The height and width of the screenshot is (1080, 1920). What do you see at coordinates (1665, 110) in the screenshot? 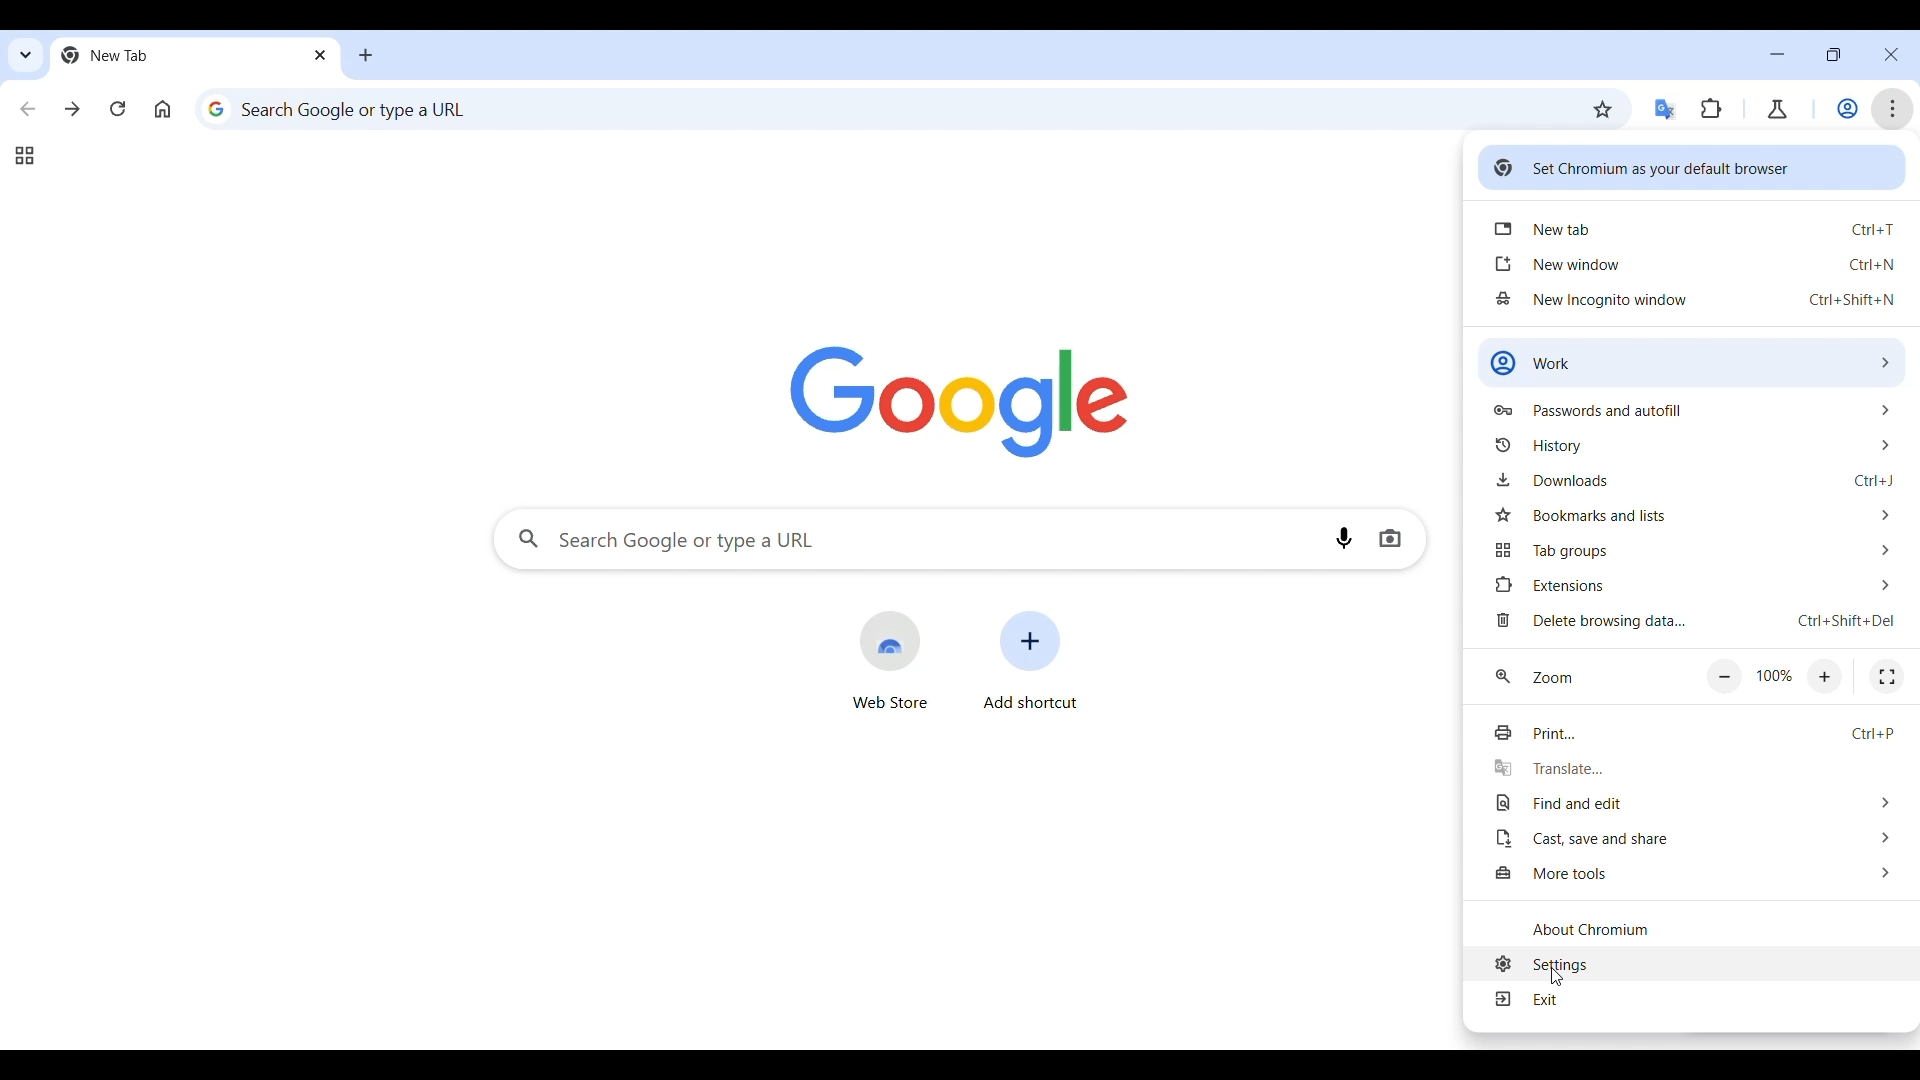
I see `Google translator extension` at bounding box center [1665, 110].